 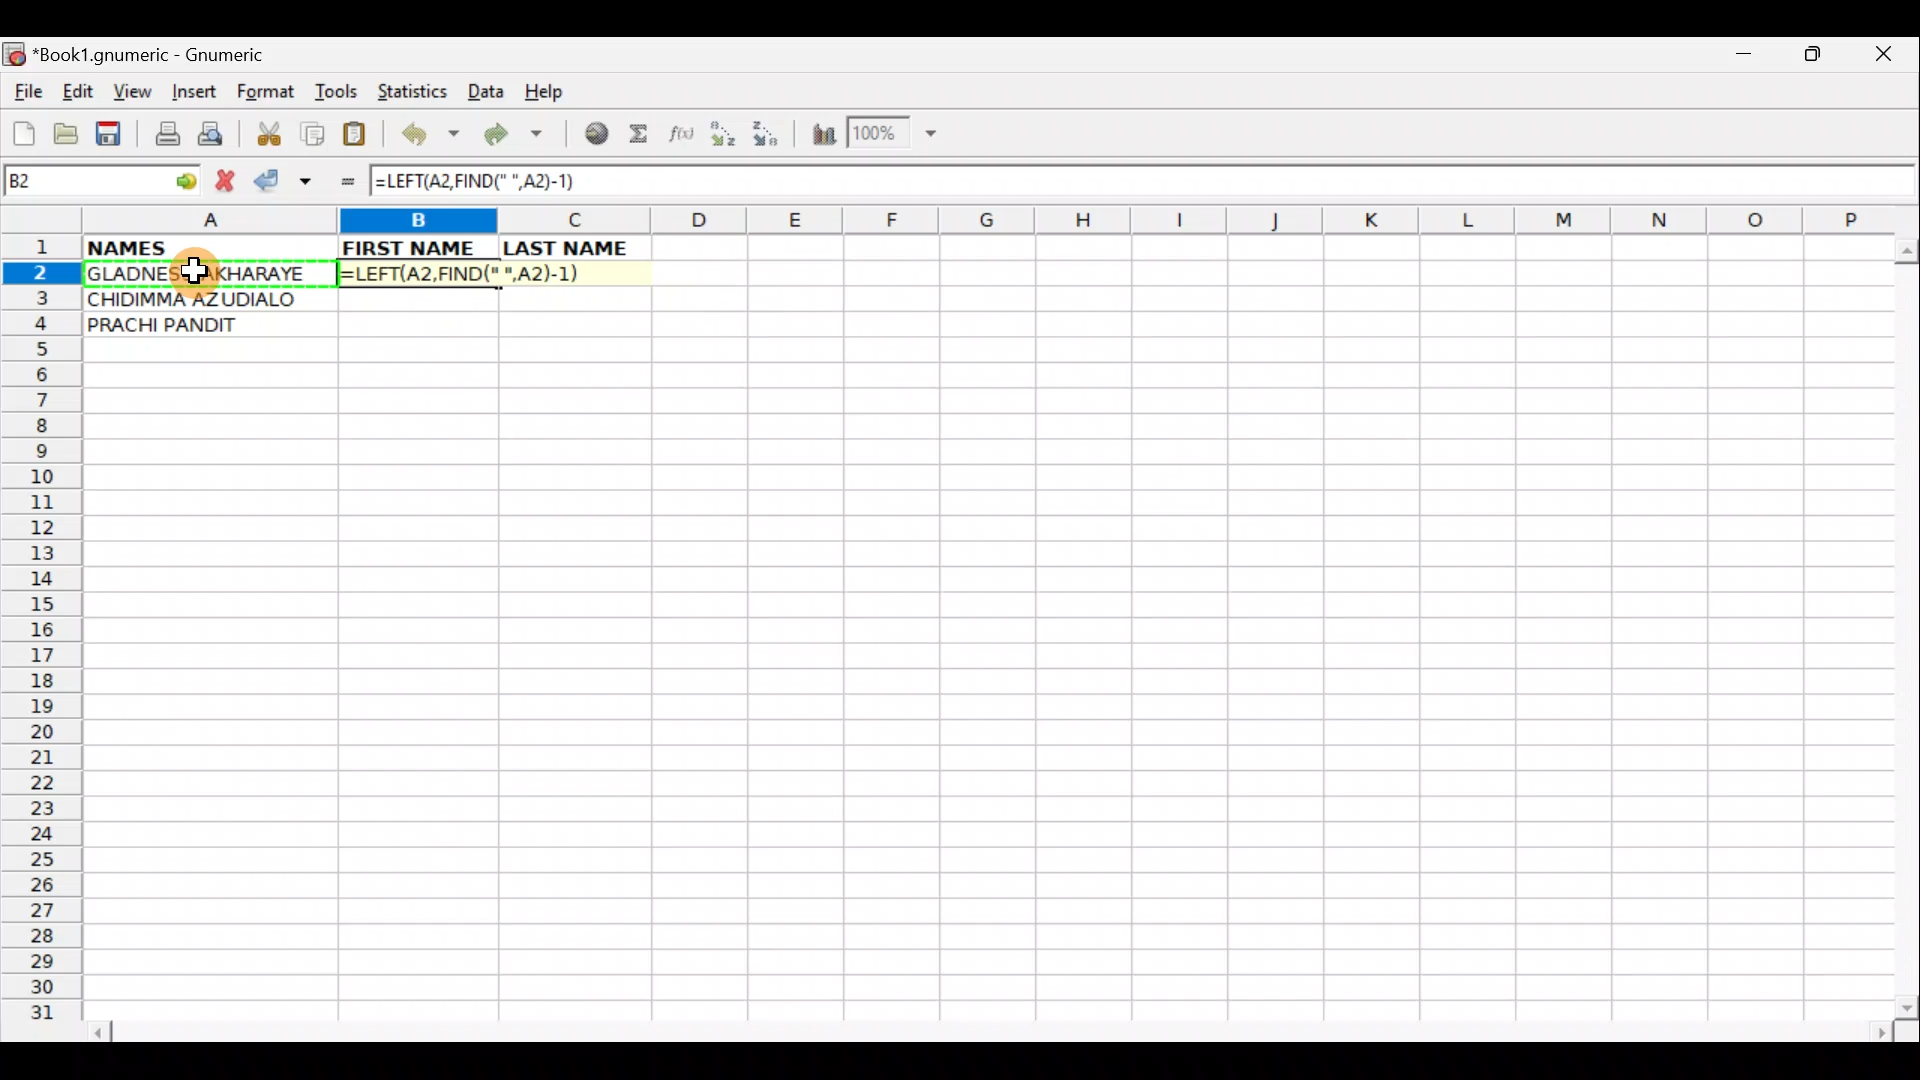 What do you see at coordinates (729, 138) in the screenshot?
I see `Sort Ascending order` at bounding box center [729, 138].